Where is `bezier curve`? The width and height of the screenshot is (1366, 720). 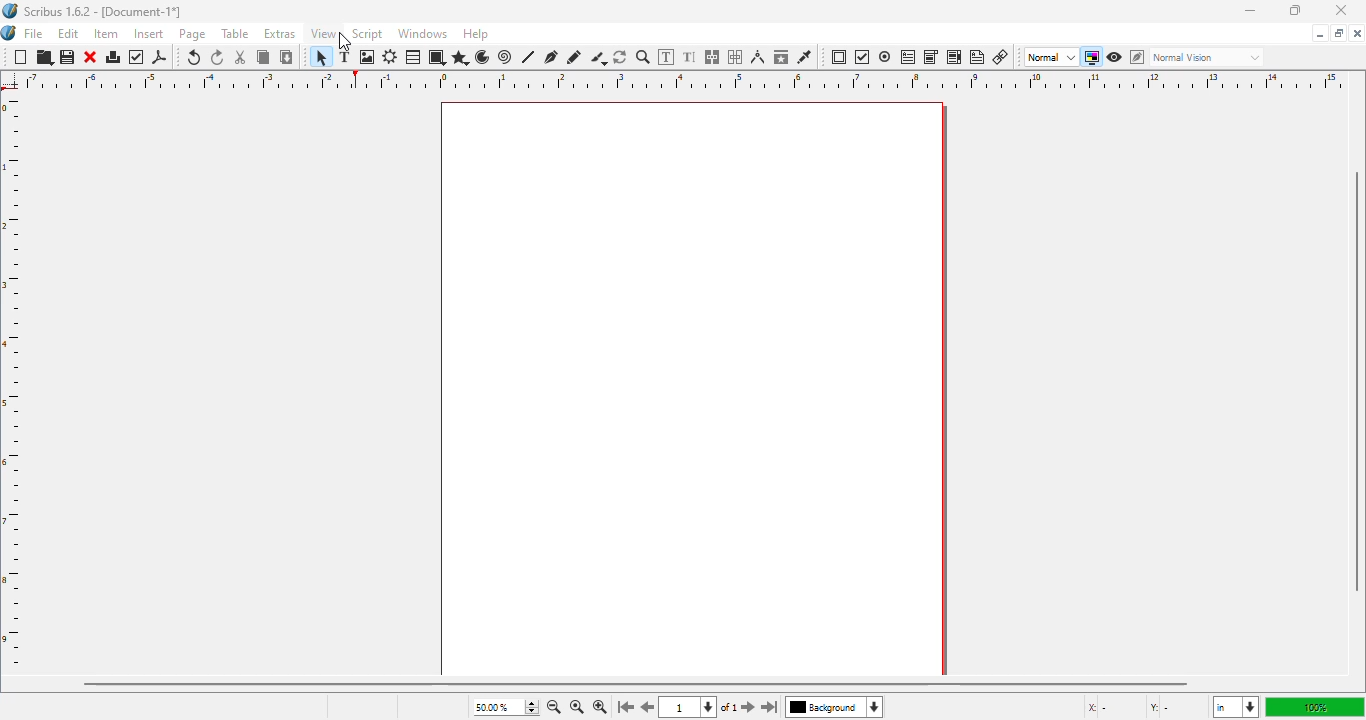
bezier curve is located at coordinates (552, 56).